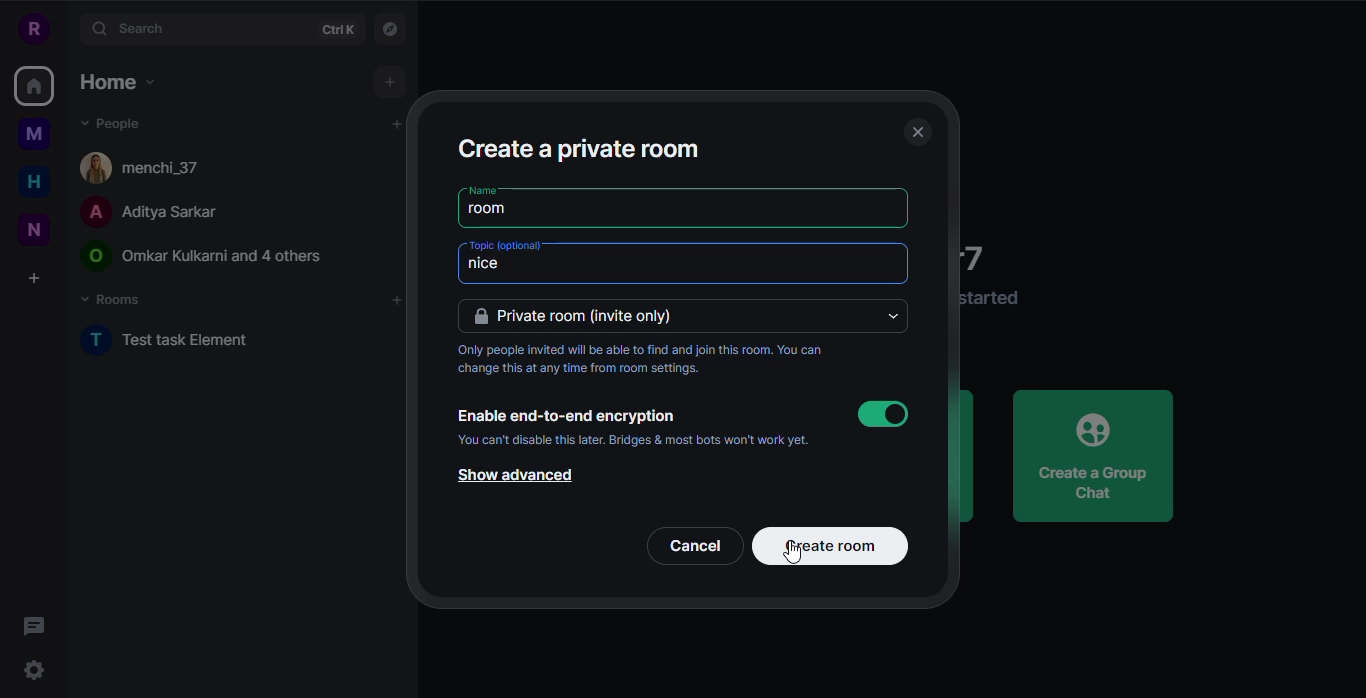 The image size is (1366, 698). Describe the element at coordinates (565, 416) in the screenshot. I see `enable encryption` at that location.